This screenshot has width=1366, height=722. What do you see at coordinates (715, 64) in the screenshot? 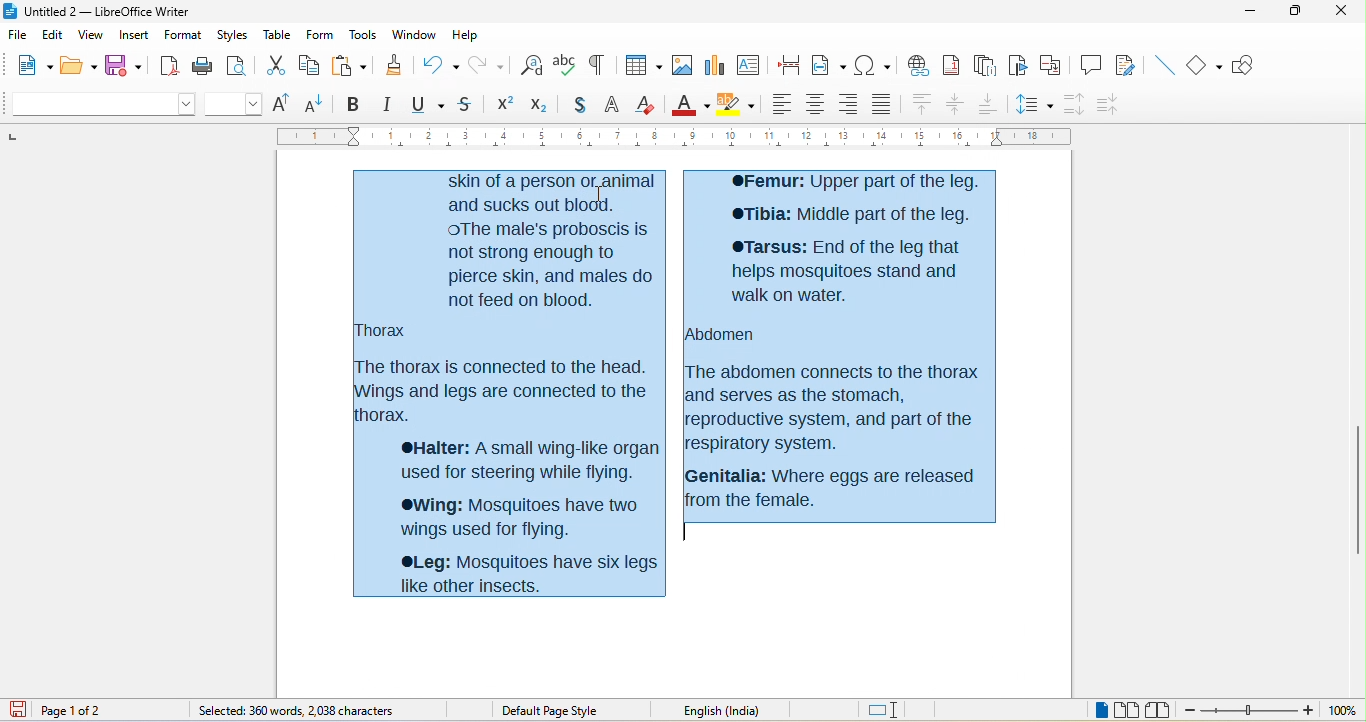
I see `chart` at bounding box center [715, 64].